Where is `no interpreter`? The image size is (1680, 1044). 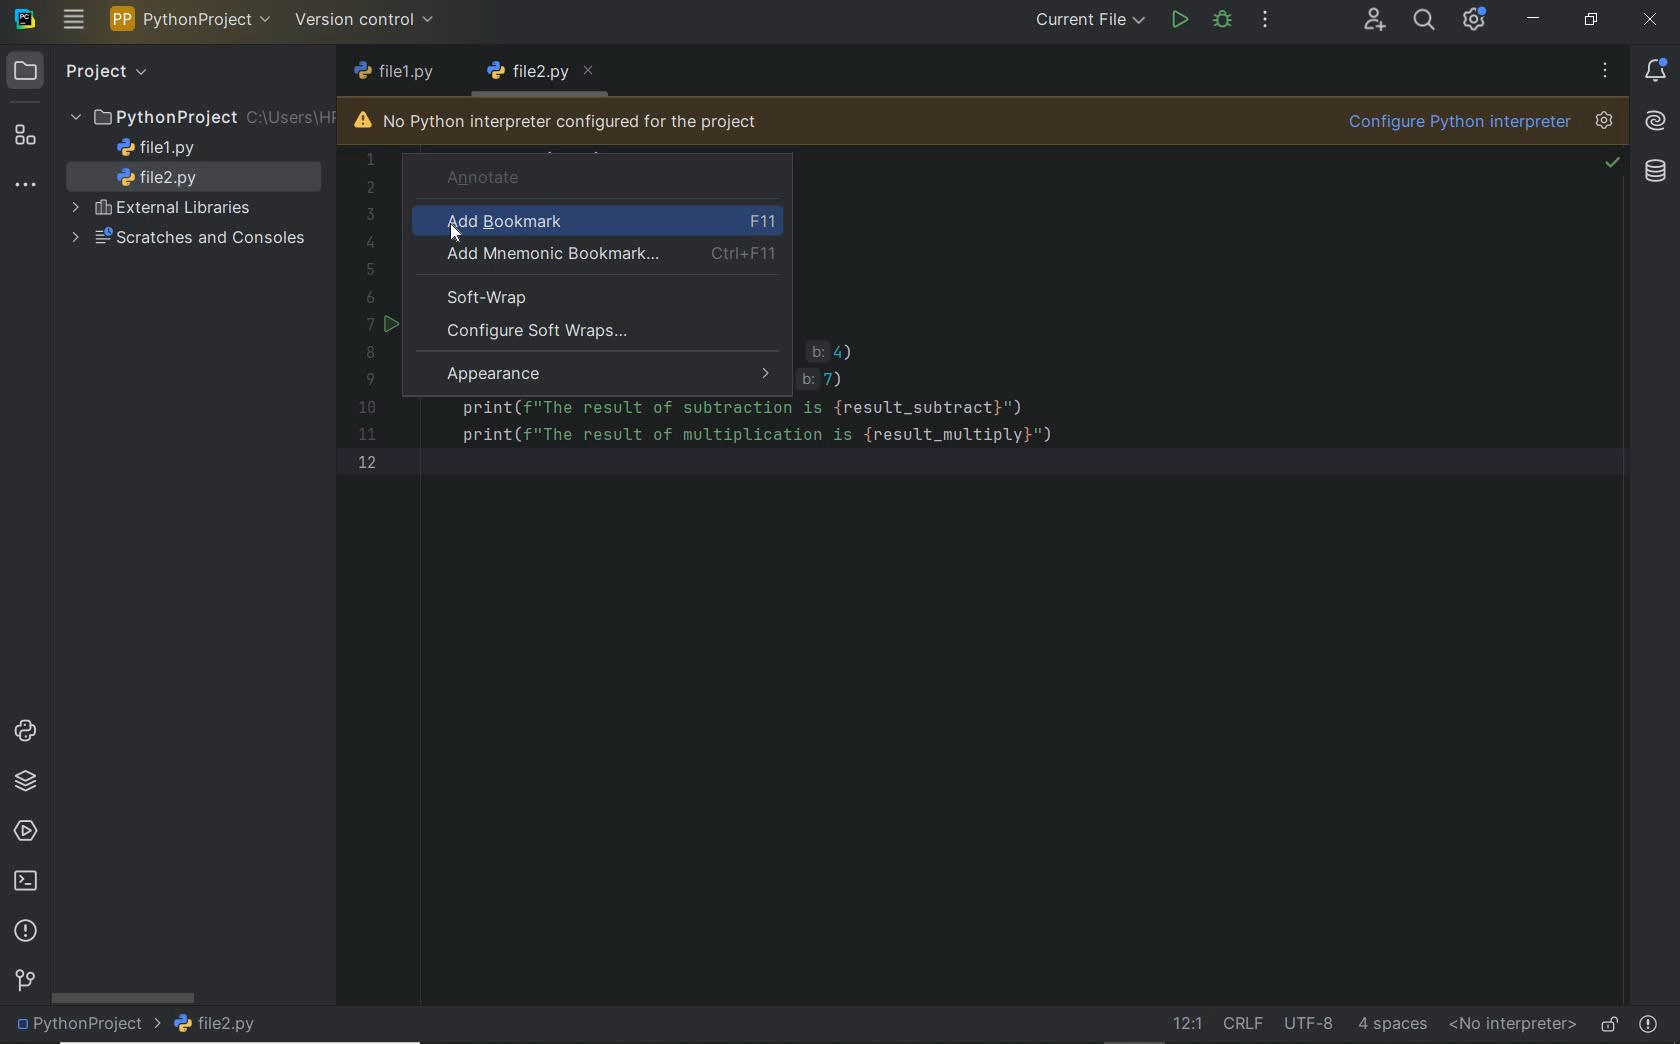 no interpreter is located at coordinates (1512, 1025).